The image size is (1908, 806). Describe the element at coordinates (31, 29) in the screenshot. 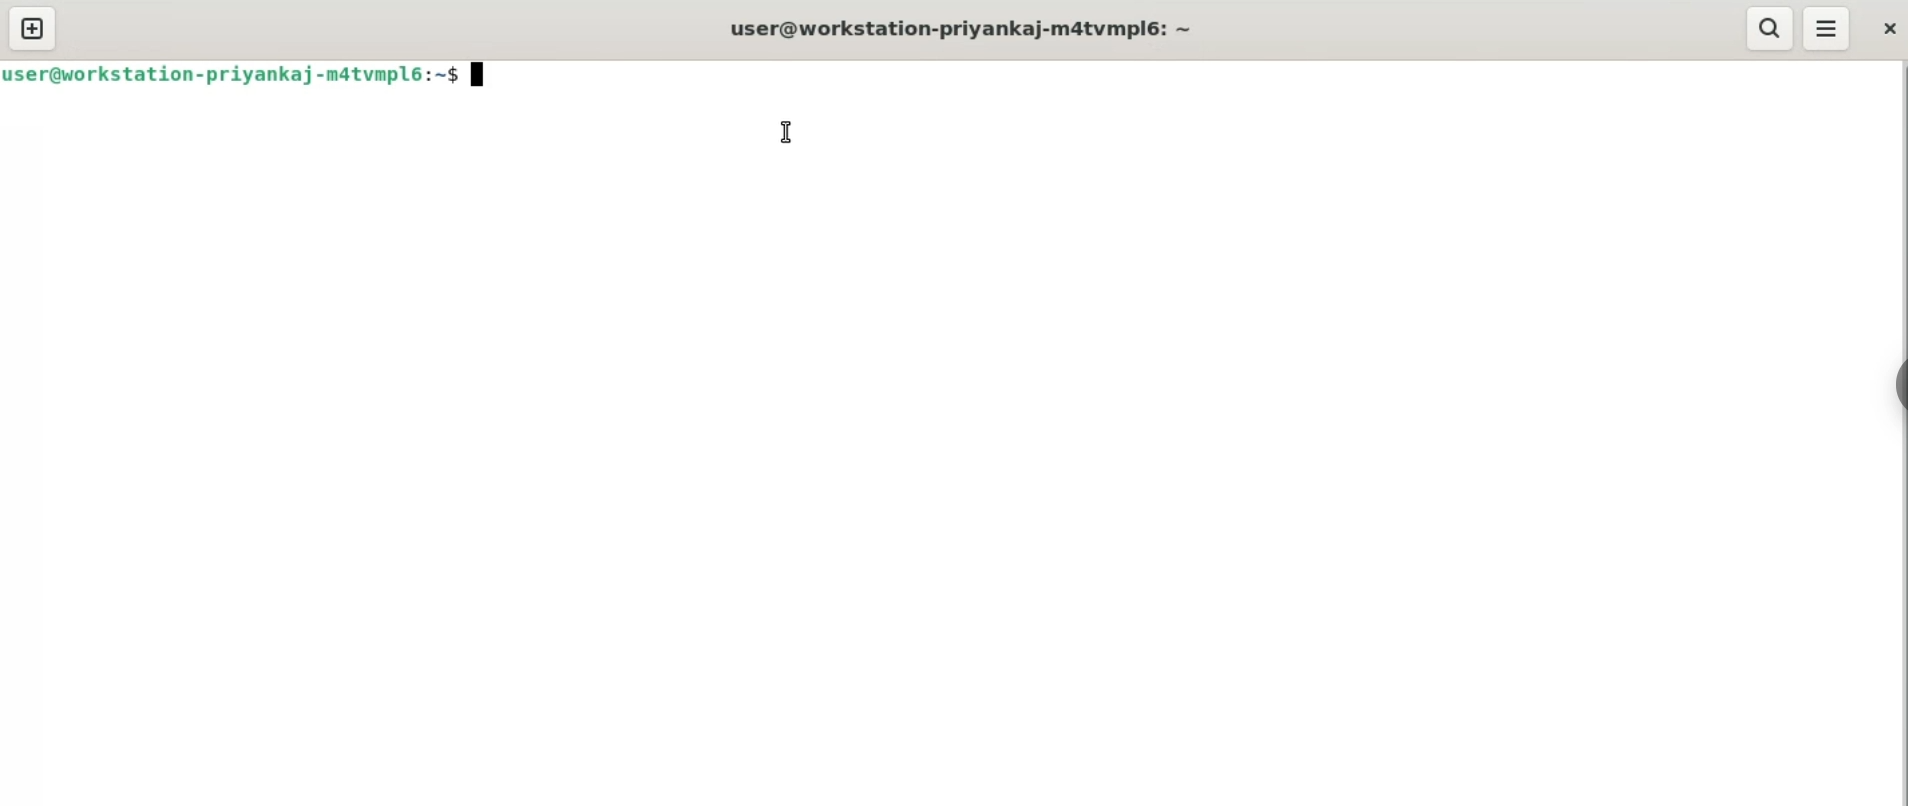

I see `new tab` at that location.